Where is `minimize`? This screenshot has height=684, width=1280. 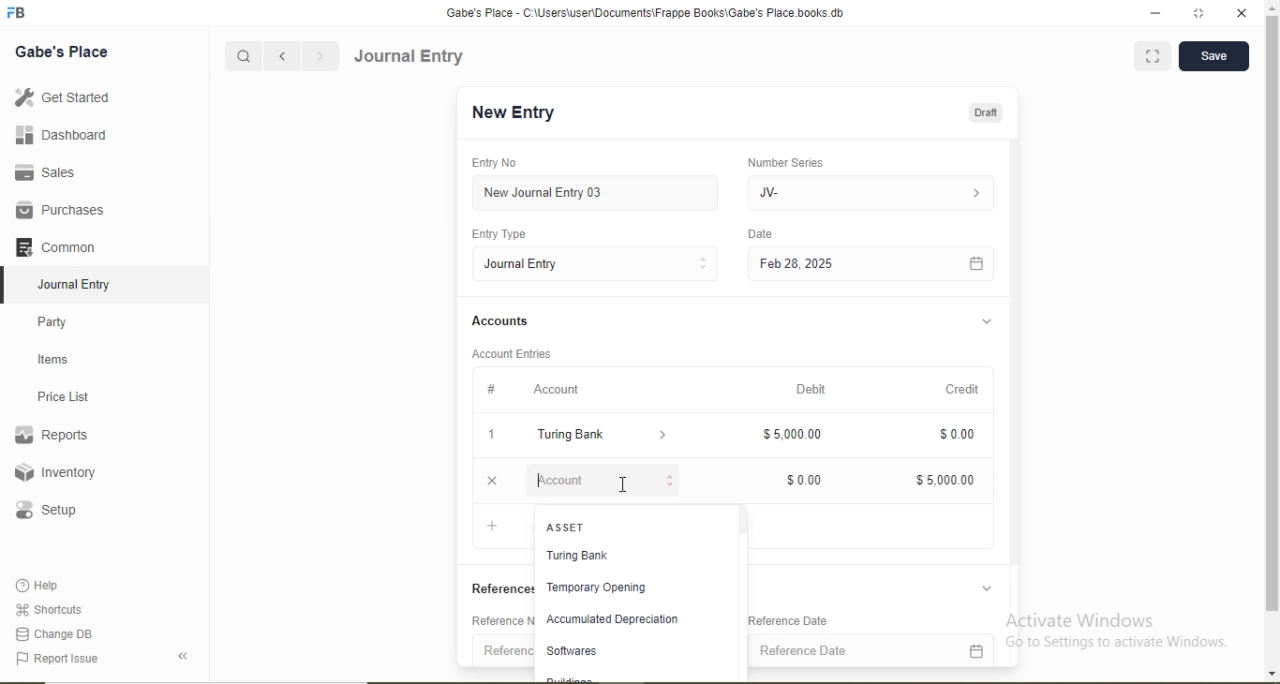 minimize is located at coordinates (1155, 13).